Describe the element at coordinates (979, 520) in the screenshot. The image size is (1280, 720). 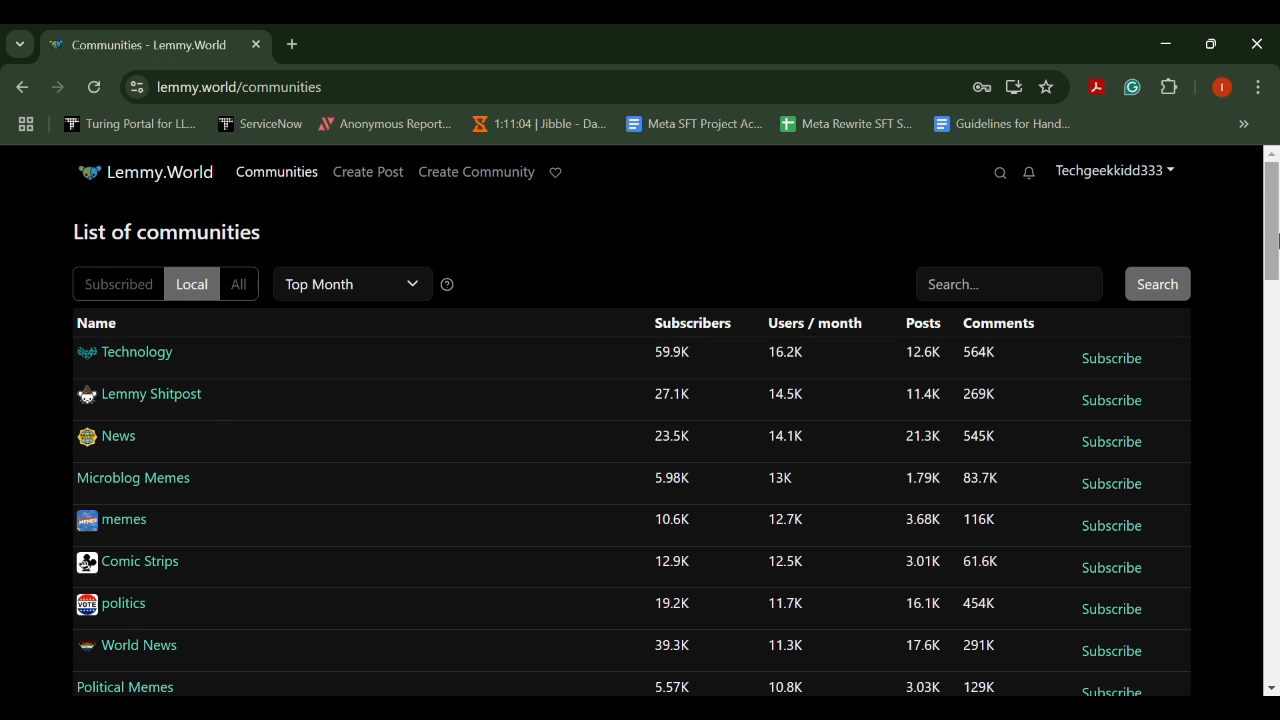
I see `116K` at that location.